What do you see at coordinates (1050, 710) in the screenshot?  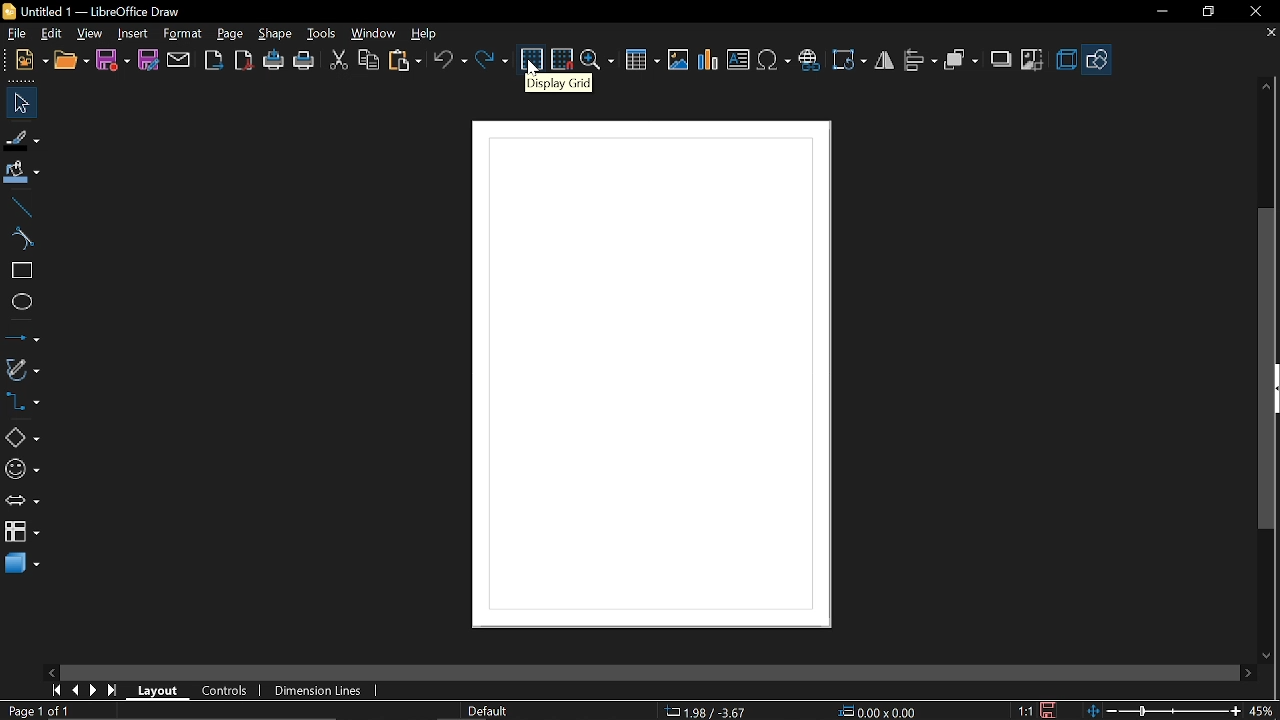 I see `save` at bounding box center [1050, 710].